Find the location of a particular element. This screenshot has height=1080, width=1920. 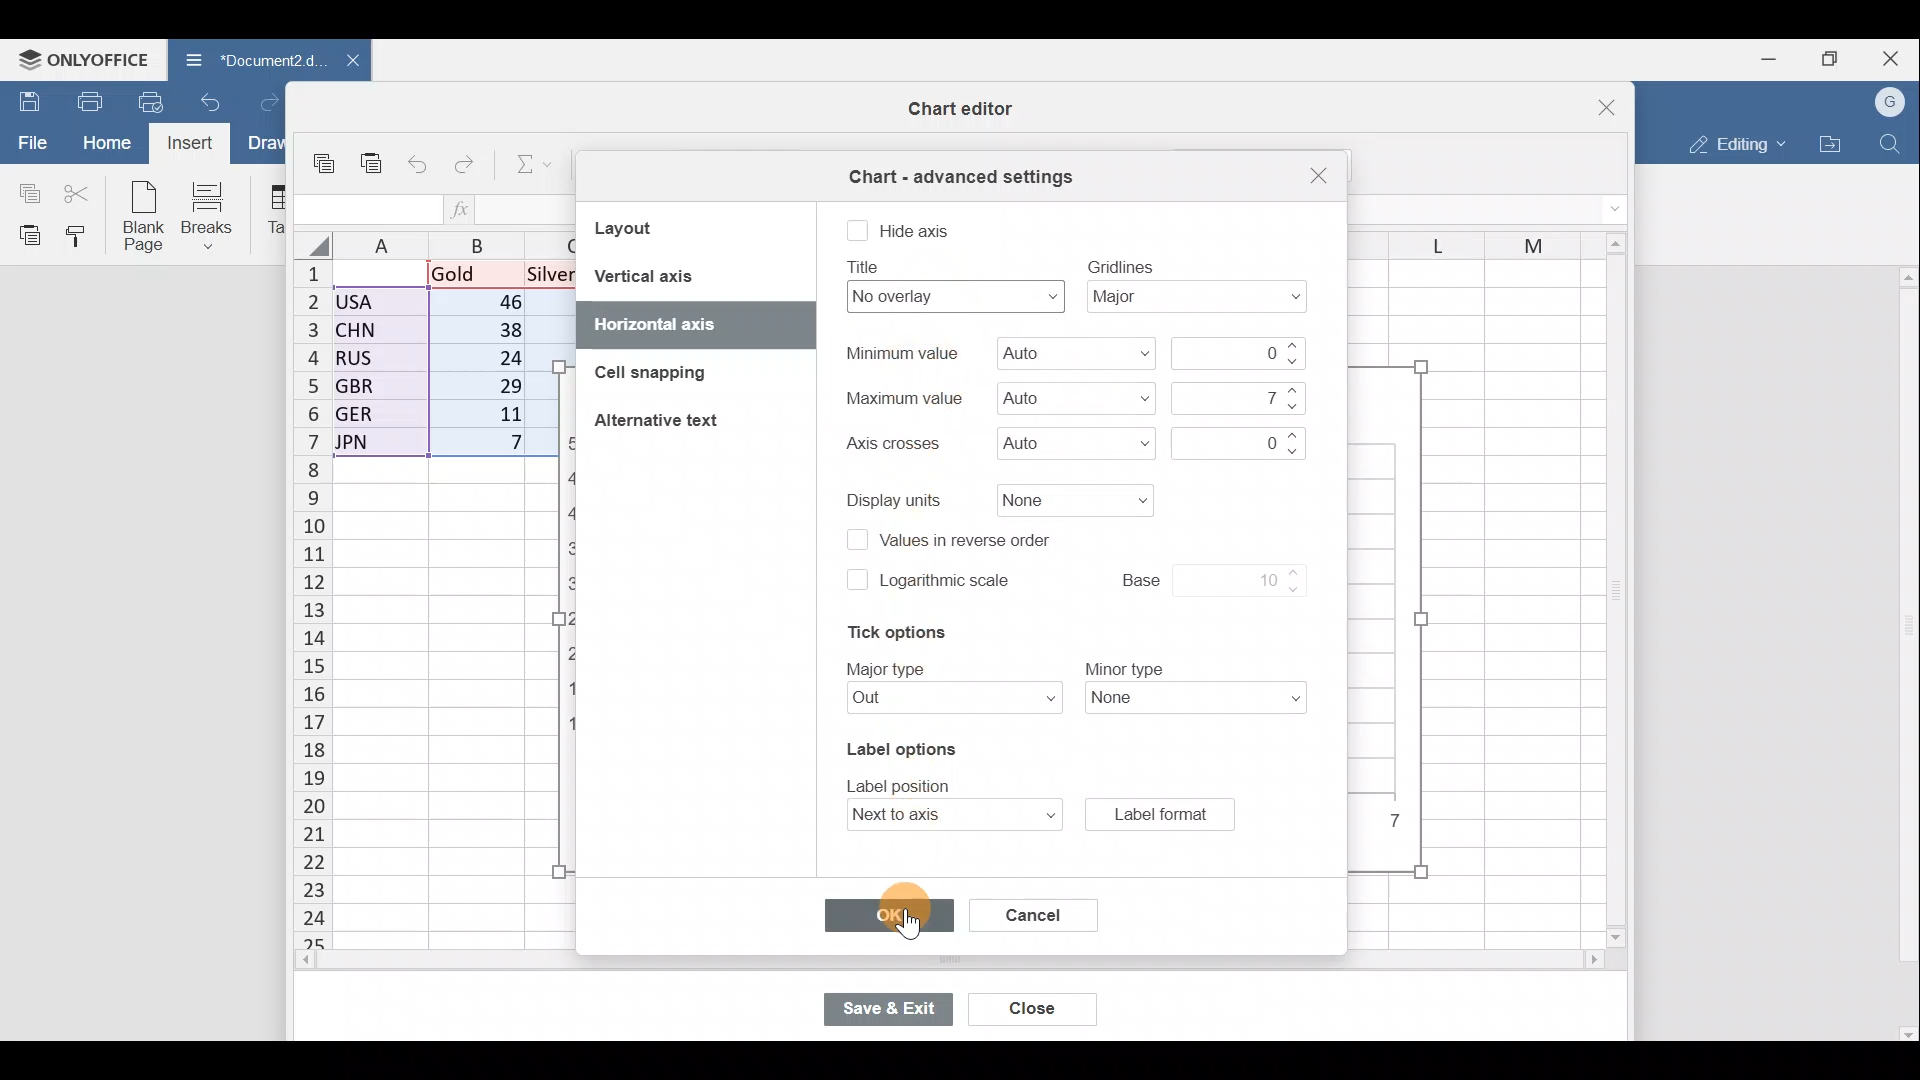

Logarithmic scale is located at coordinates (949, 585).